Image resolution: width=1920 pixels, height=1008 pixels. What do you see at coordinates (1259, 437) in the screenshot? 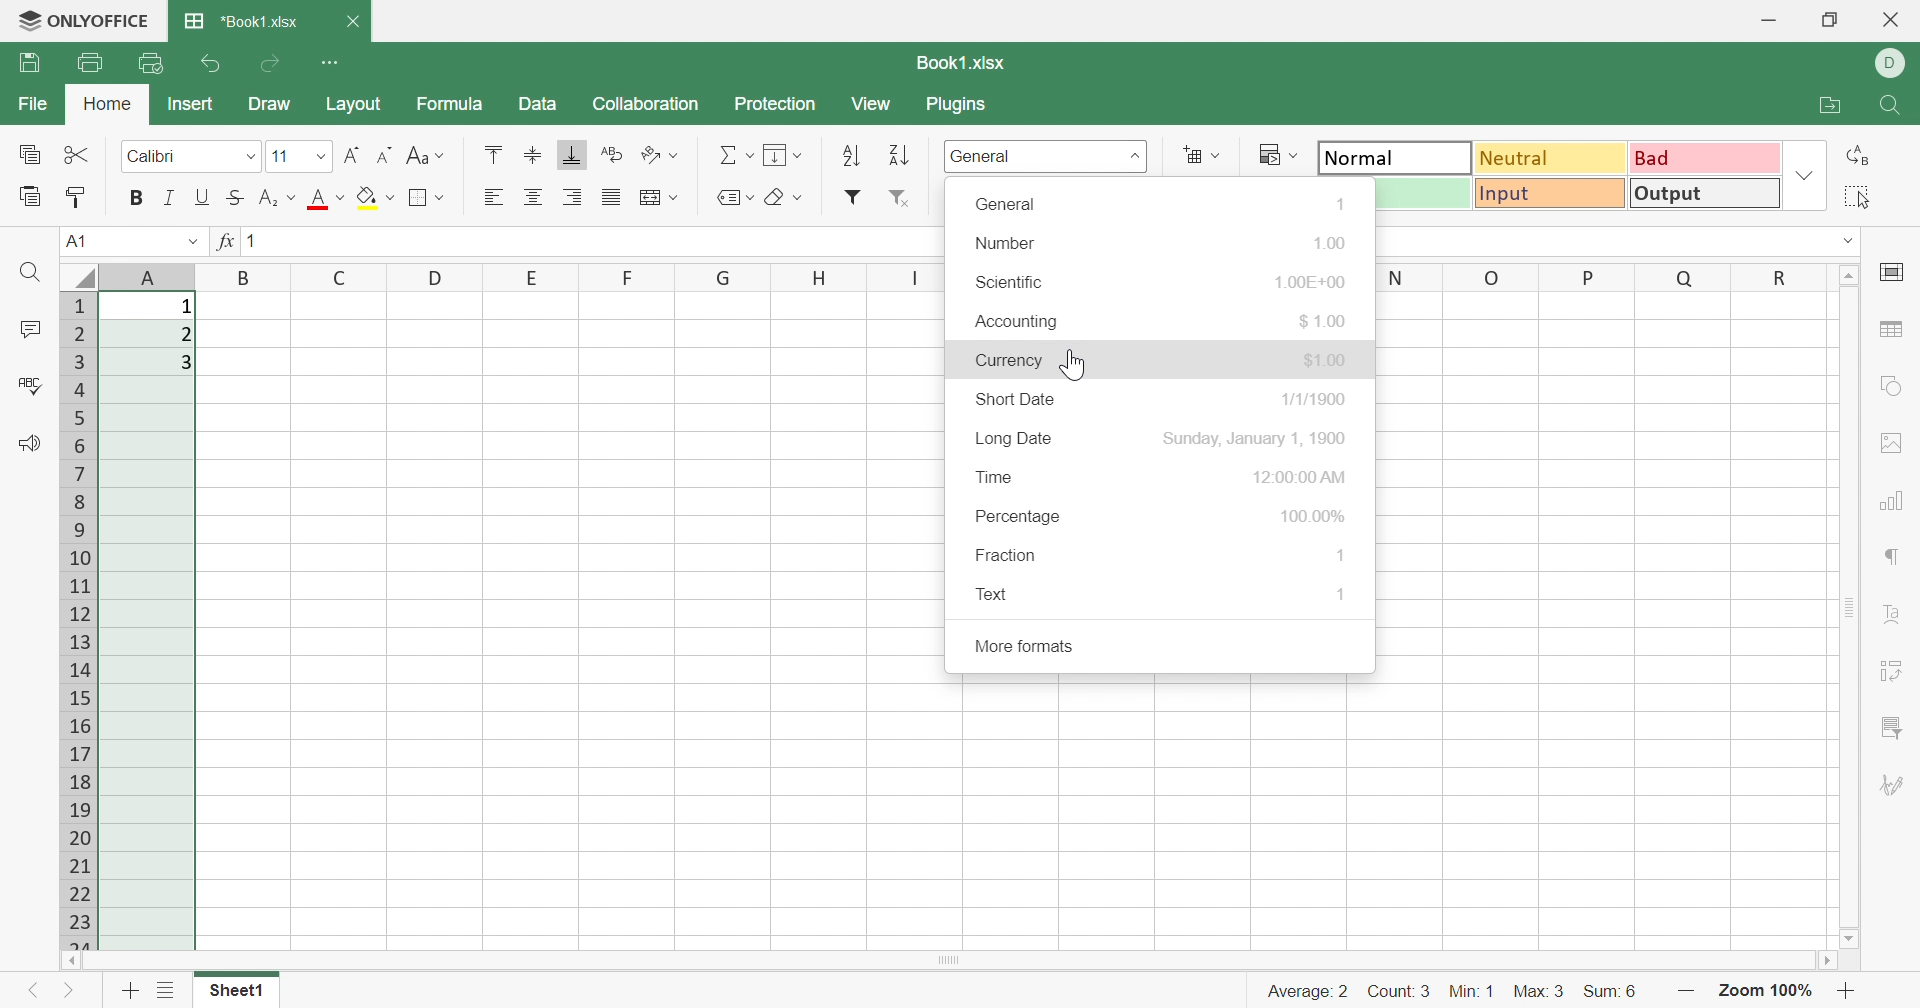
I see `Sunday, January 1, 1900` at bounding box center [1259, 437].